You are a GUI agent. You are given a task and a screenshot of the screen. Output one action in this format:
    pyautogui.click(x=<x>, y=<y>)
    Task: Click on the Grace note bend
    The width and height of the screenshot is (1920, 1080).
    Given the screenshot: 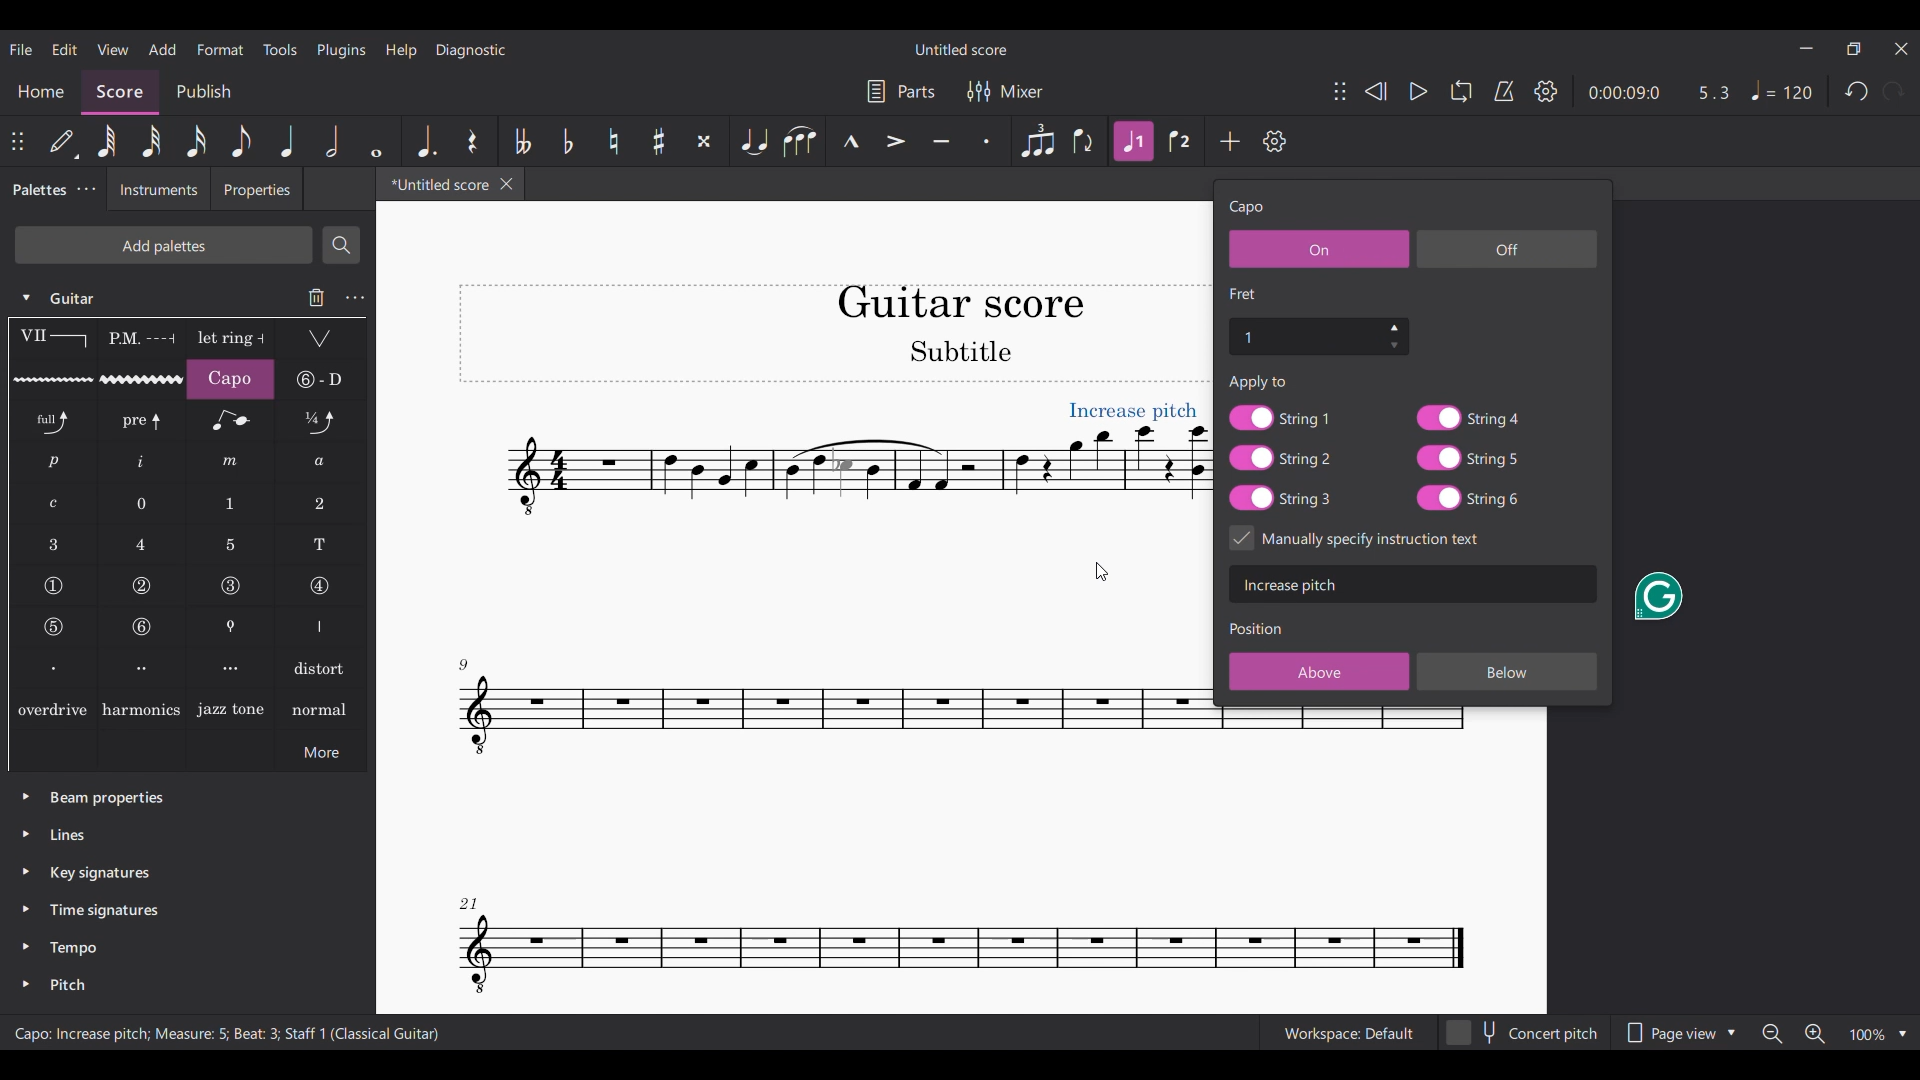 What is the action you would take?
    pyautogui.click(x=231, y=421)
    